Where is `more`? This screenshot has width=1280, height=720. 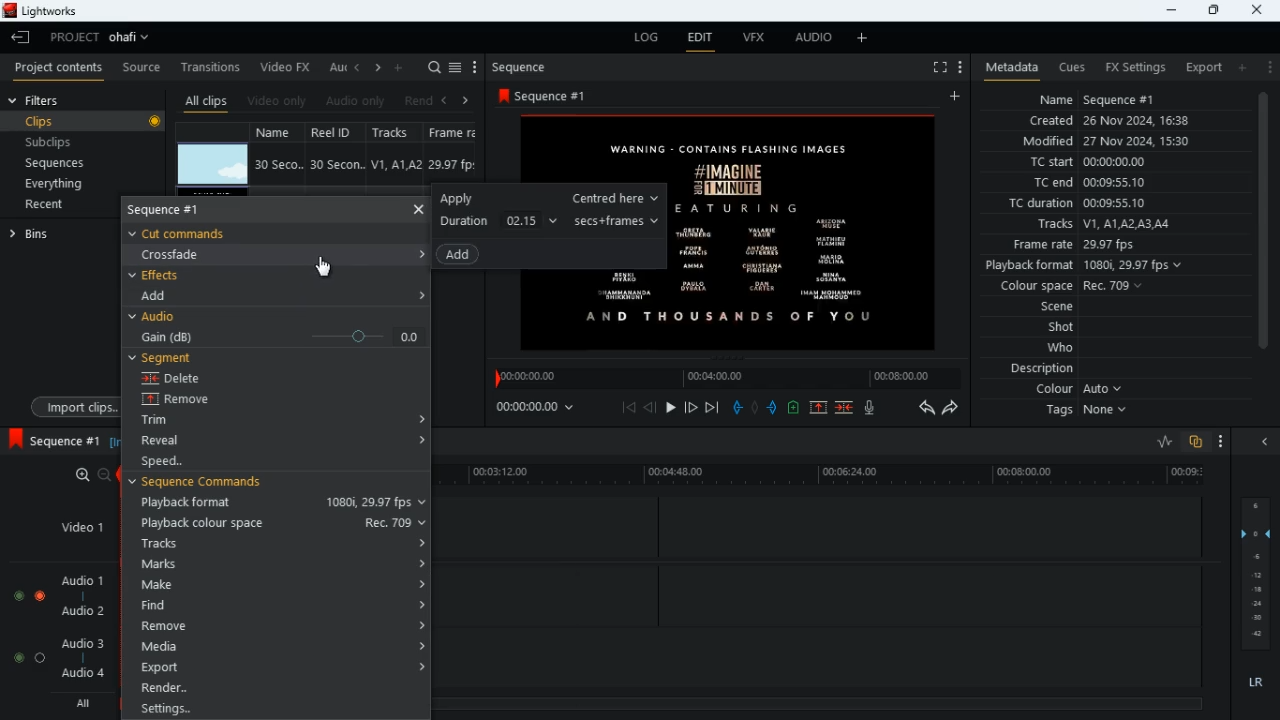 more is located at coordinates (1222, 443).